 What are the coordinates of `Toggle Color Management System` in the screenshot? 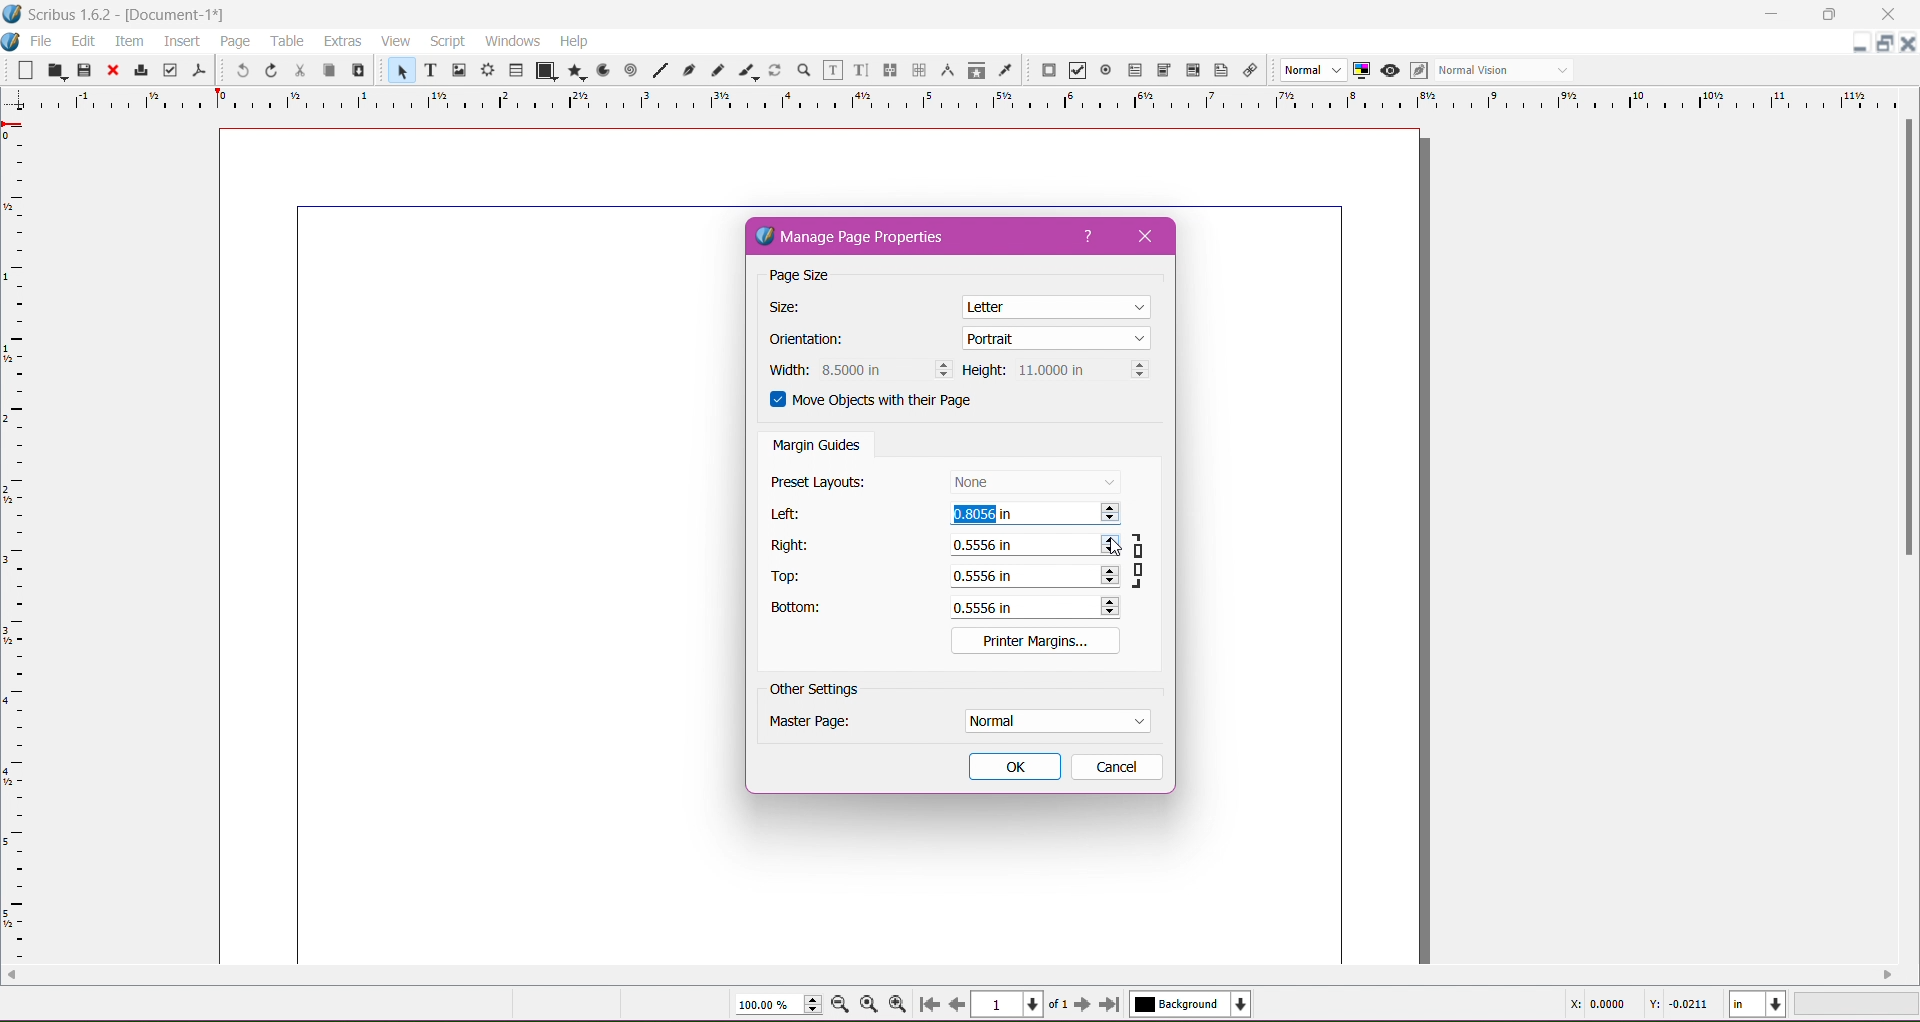 It's located at (1362, 70).